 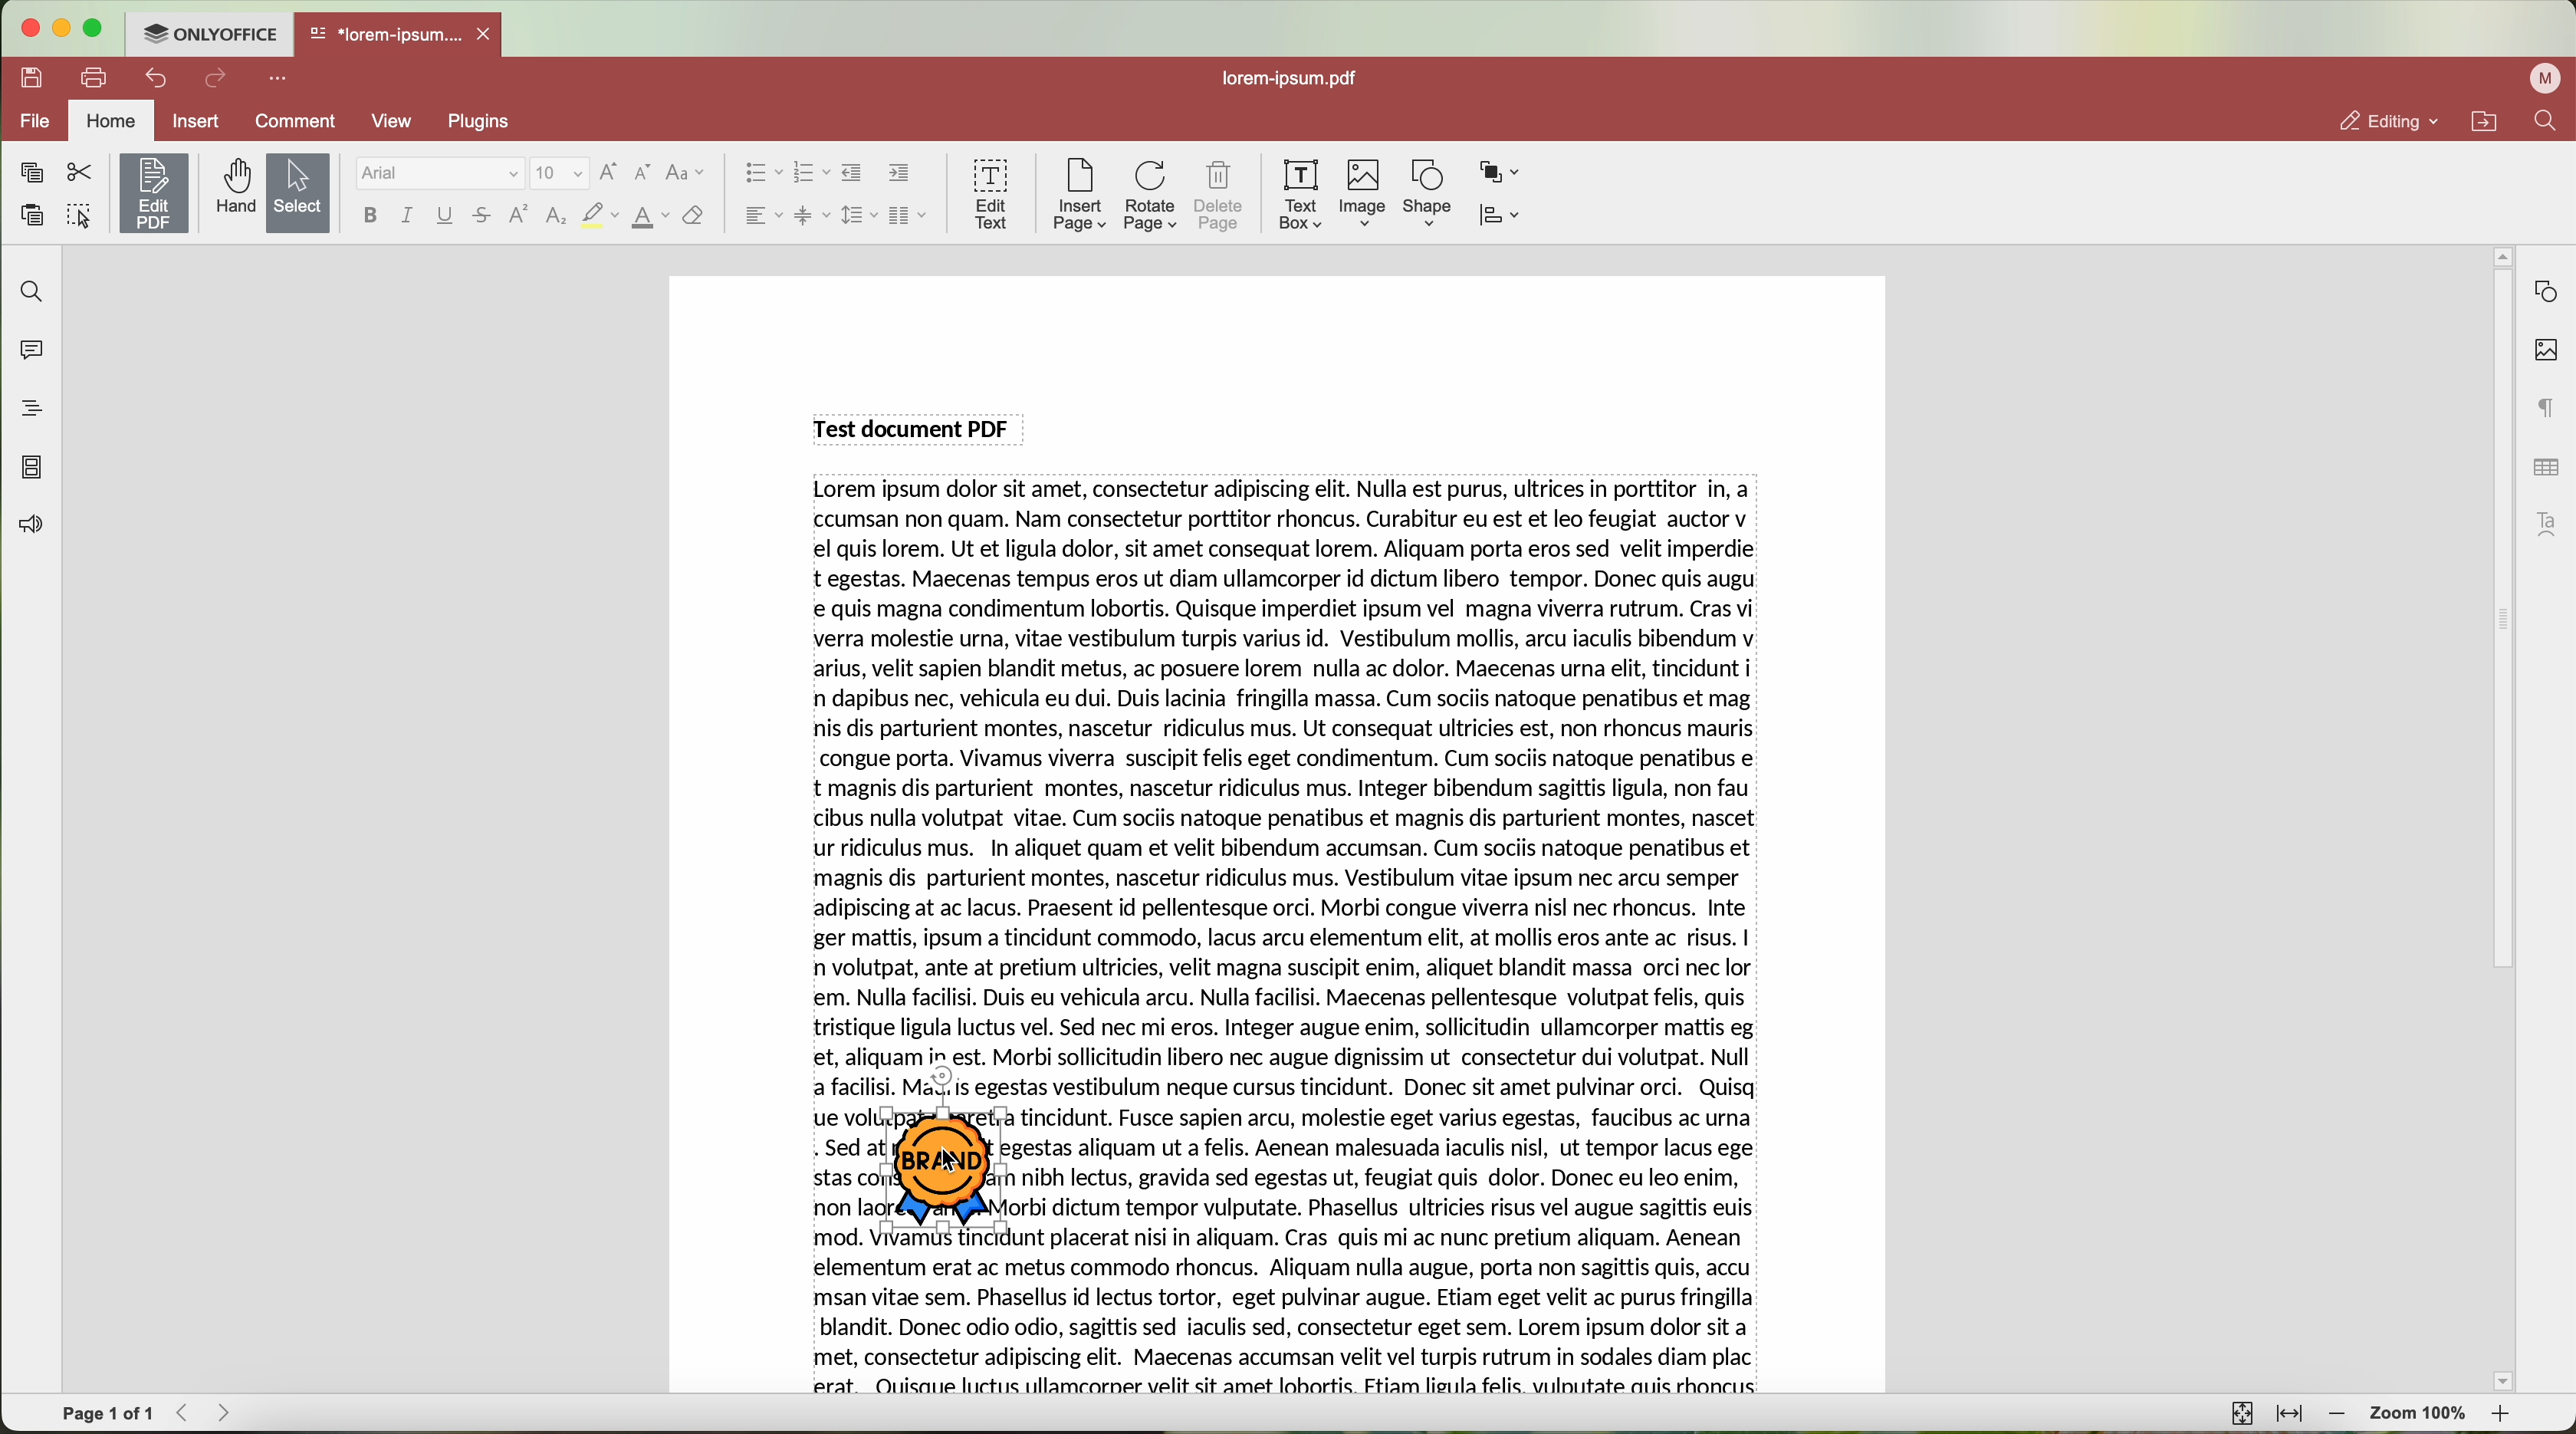 I want to click on scroll bar, so click(x=2492, y=819).